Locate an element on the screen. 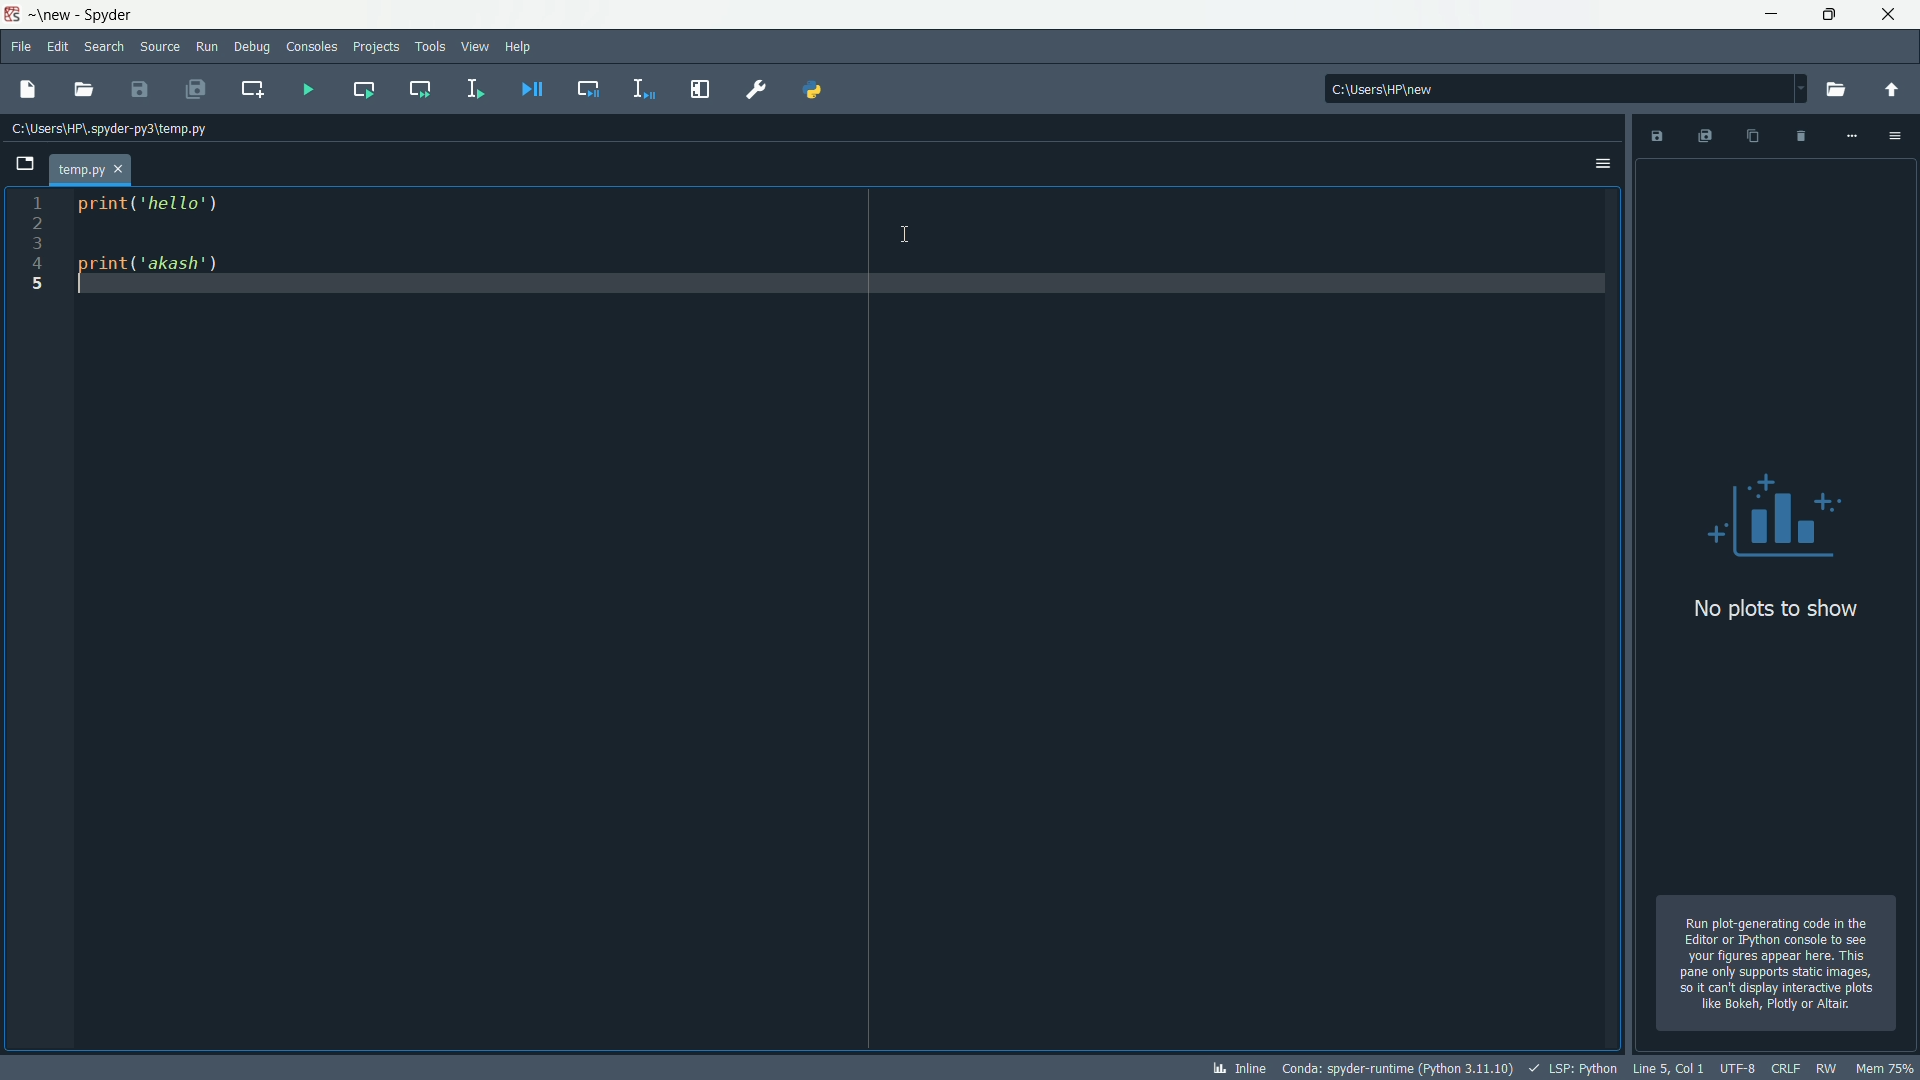  view menu is located at coordinates (475, 46).